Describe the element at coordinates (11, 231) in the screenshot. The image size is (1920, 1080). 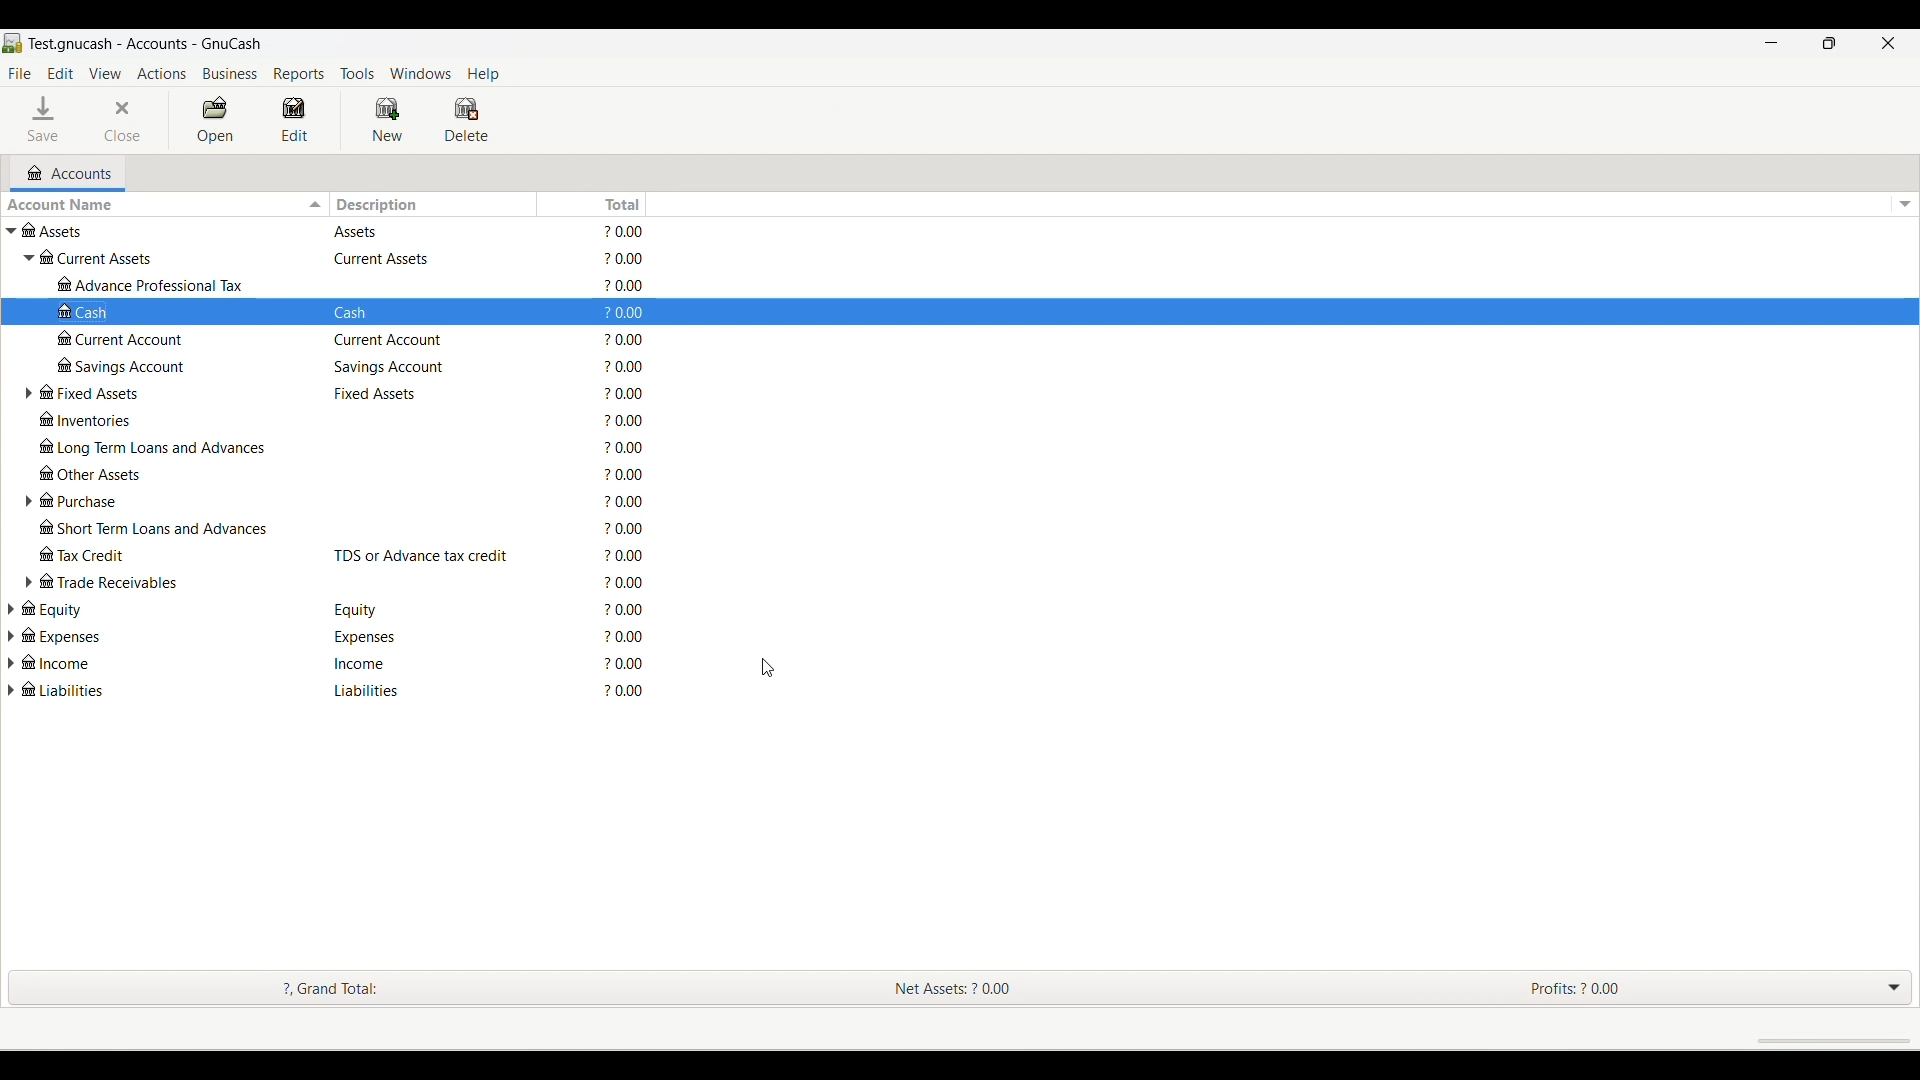
I see `Collapse Assets` at that location.